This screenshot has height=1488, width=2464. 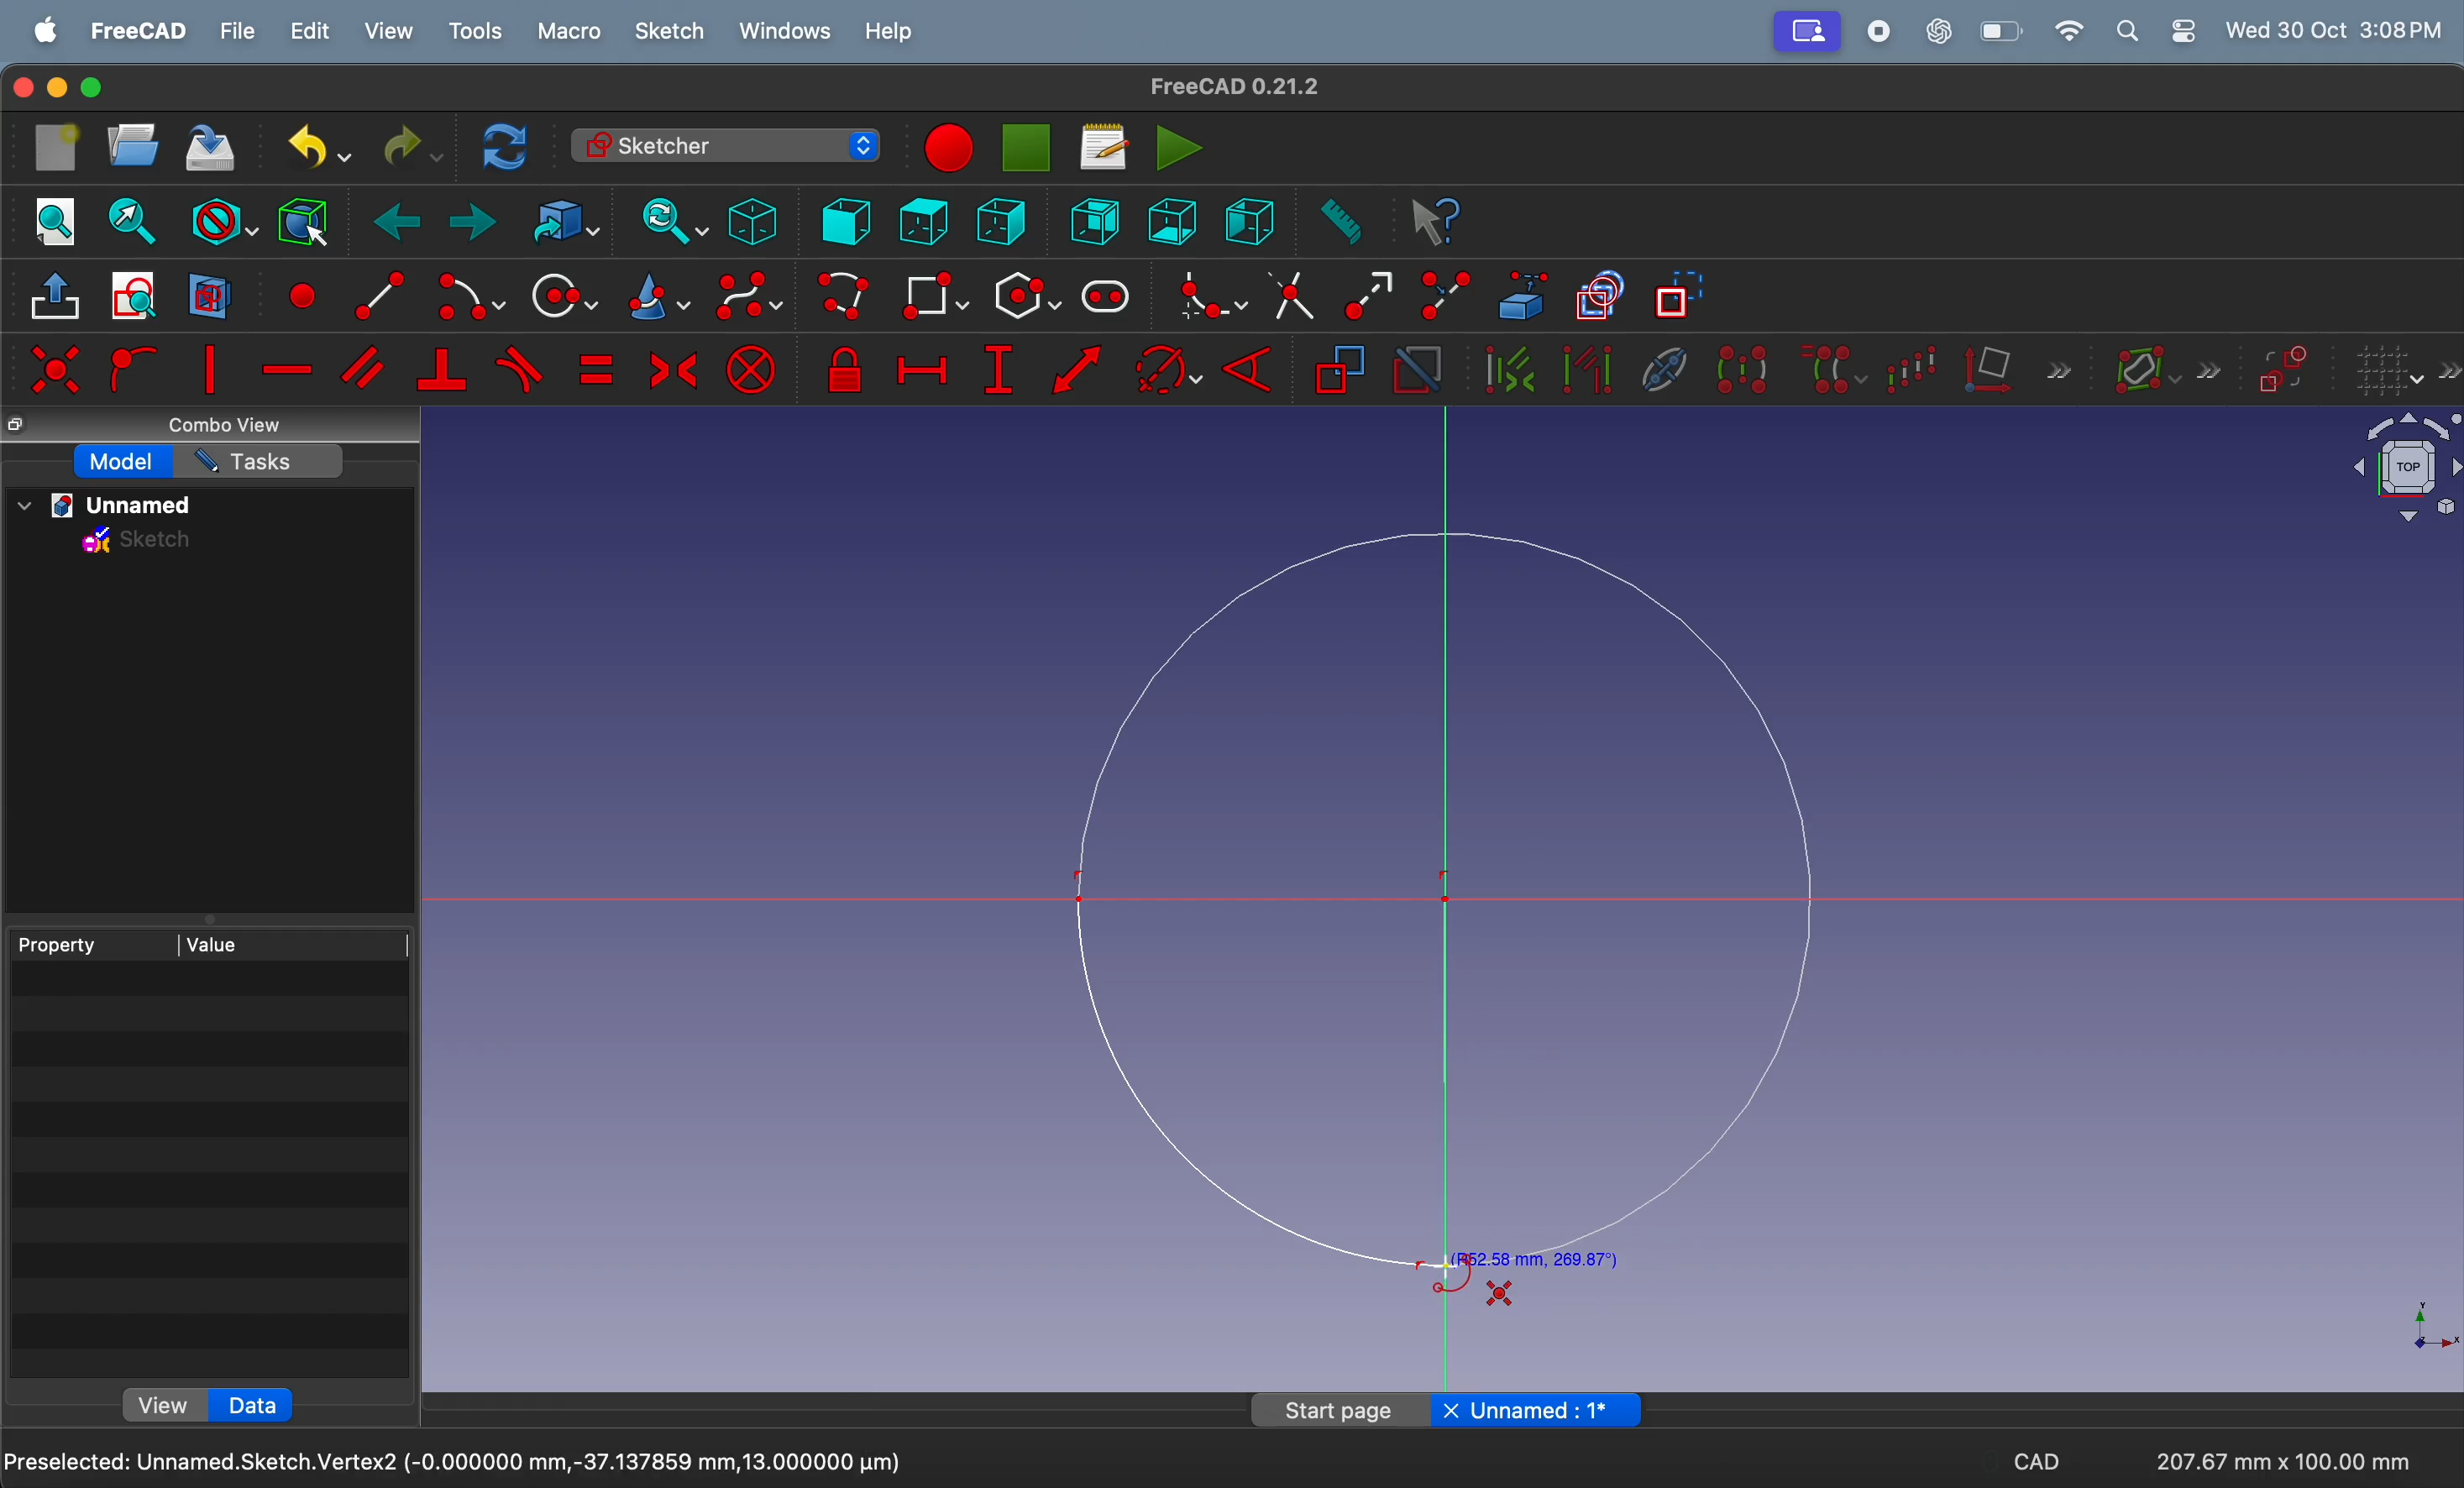 I want to click on create slot, so click(x=1106, y=298).